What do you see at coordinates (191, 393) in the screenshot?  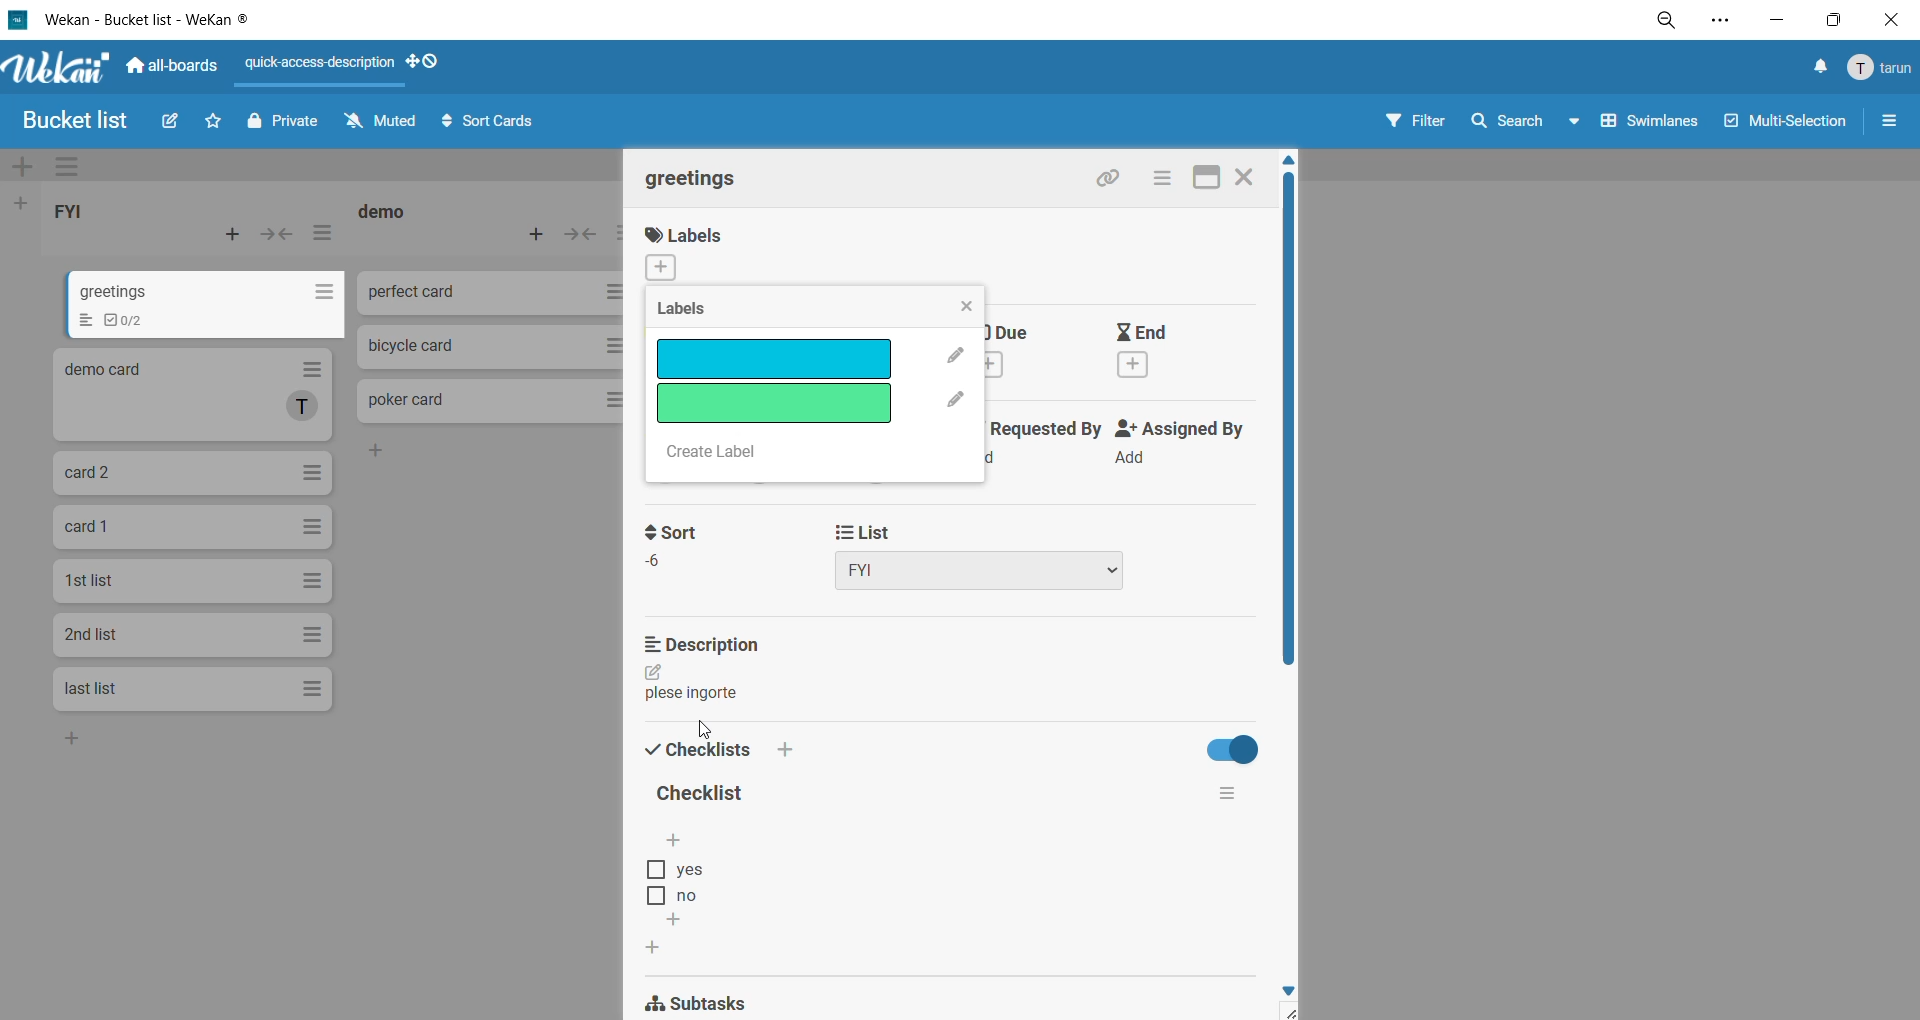 I see `demo card` at bounding box center [191, 393].